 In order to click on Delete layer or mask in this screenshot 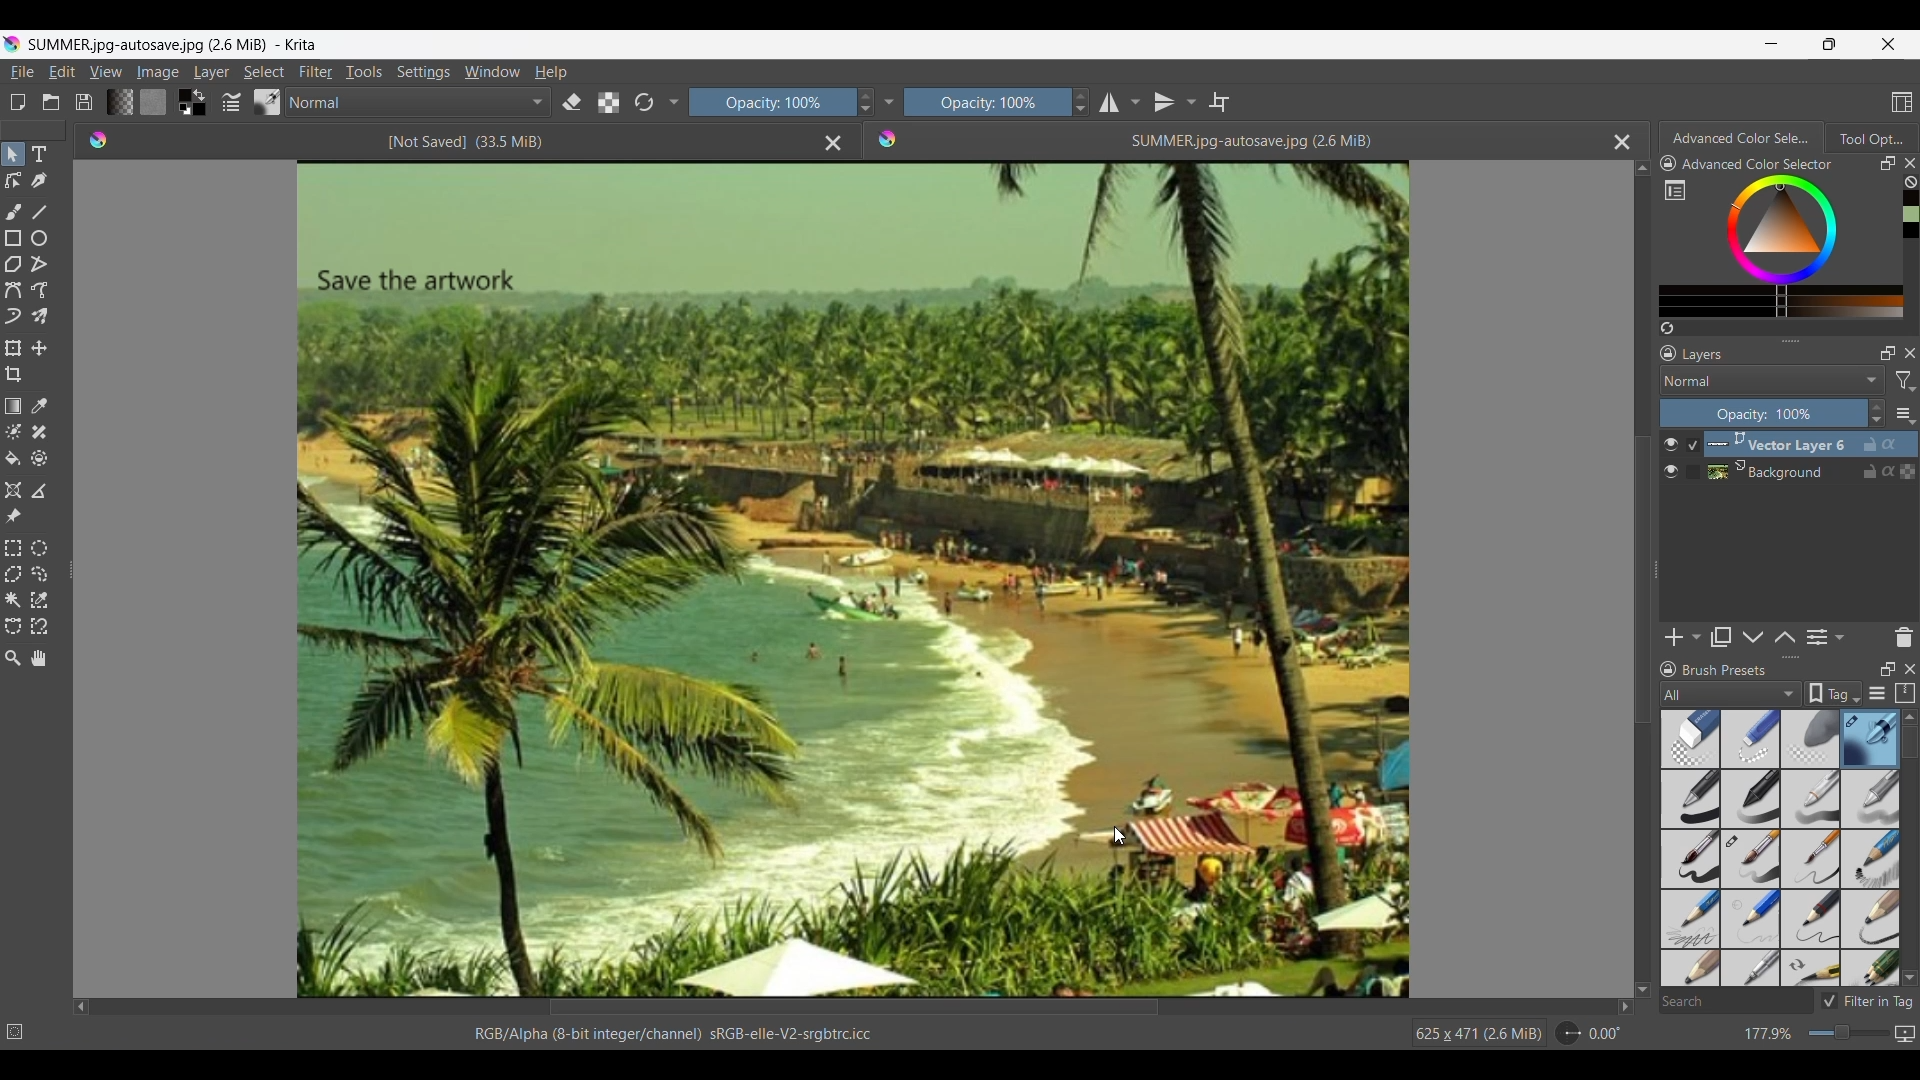, I will do `click(1903, 638)`.